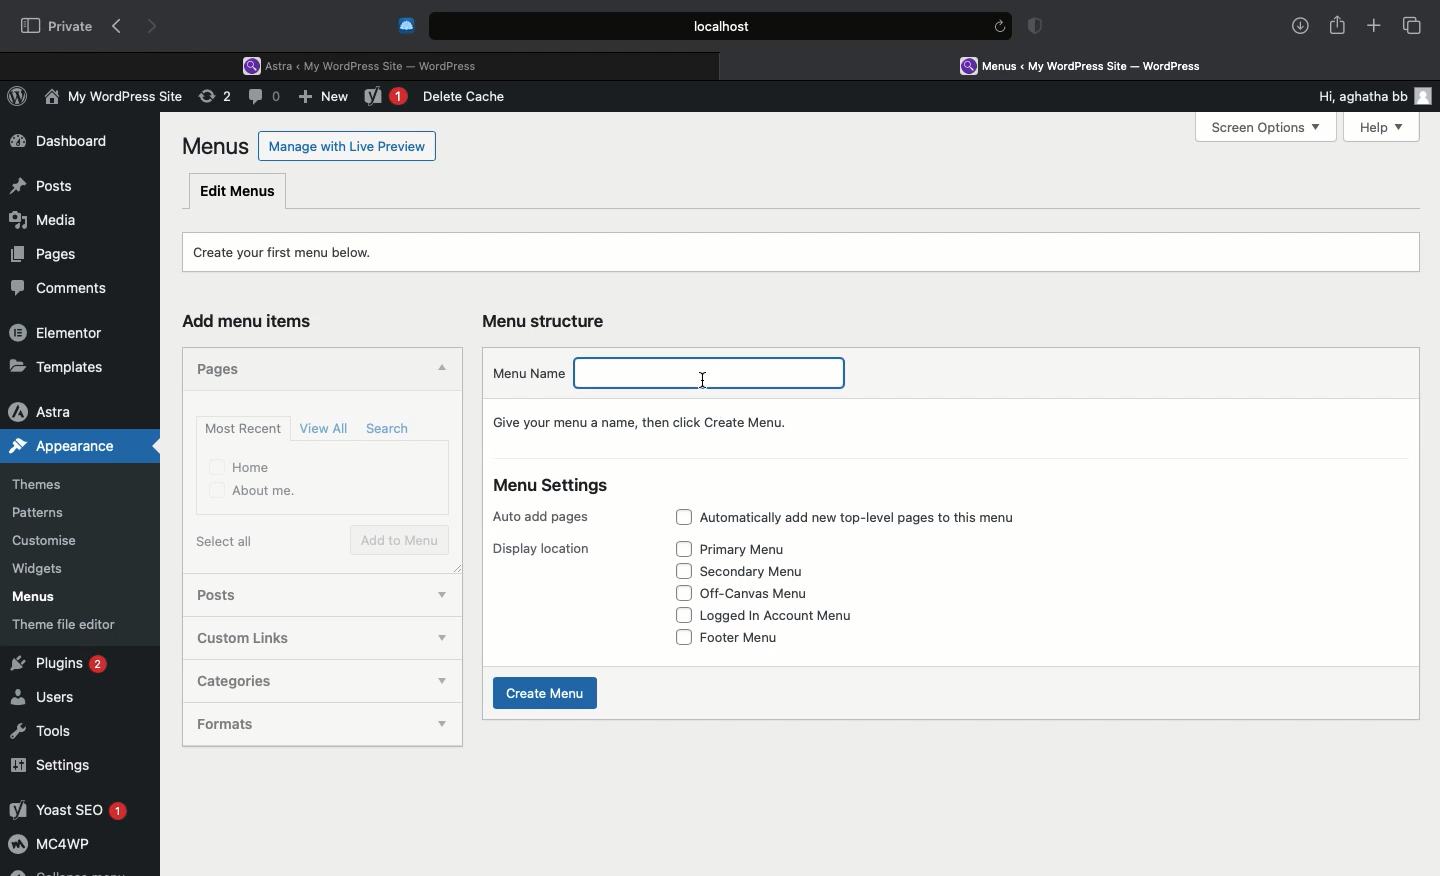 The image size is (1440, 876). What do you see at coordinates (1096, 65) in the screenshot?
I see `Menus < My WordPress Site - WordPress` at bounding box center [1096, 65].